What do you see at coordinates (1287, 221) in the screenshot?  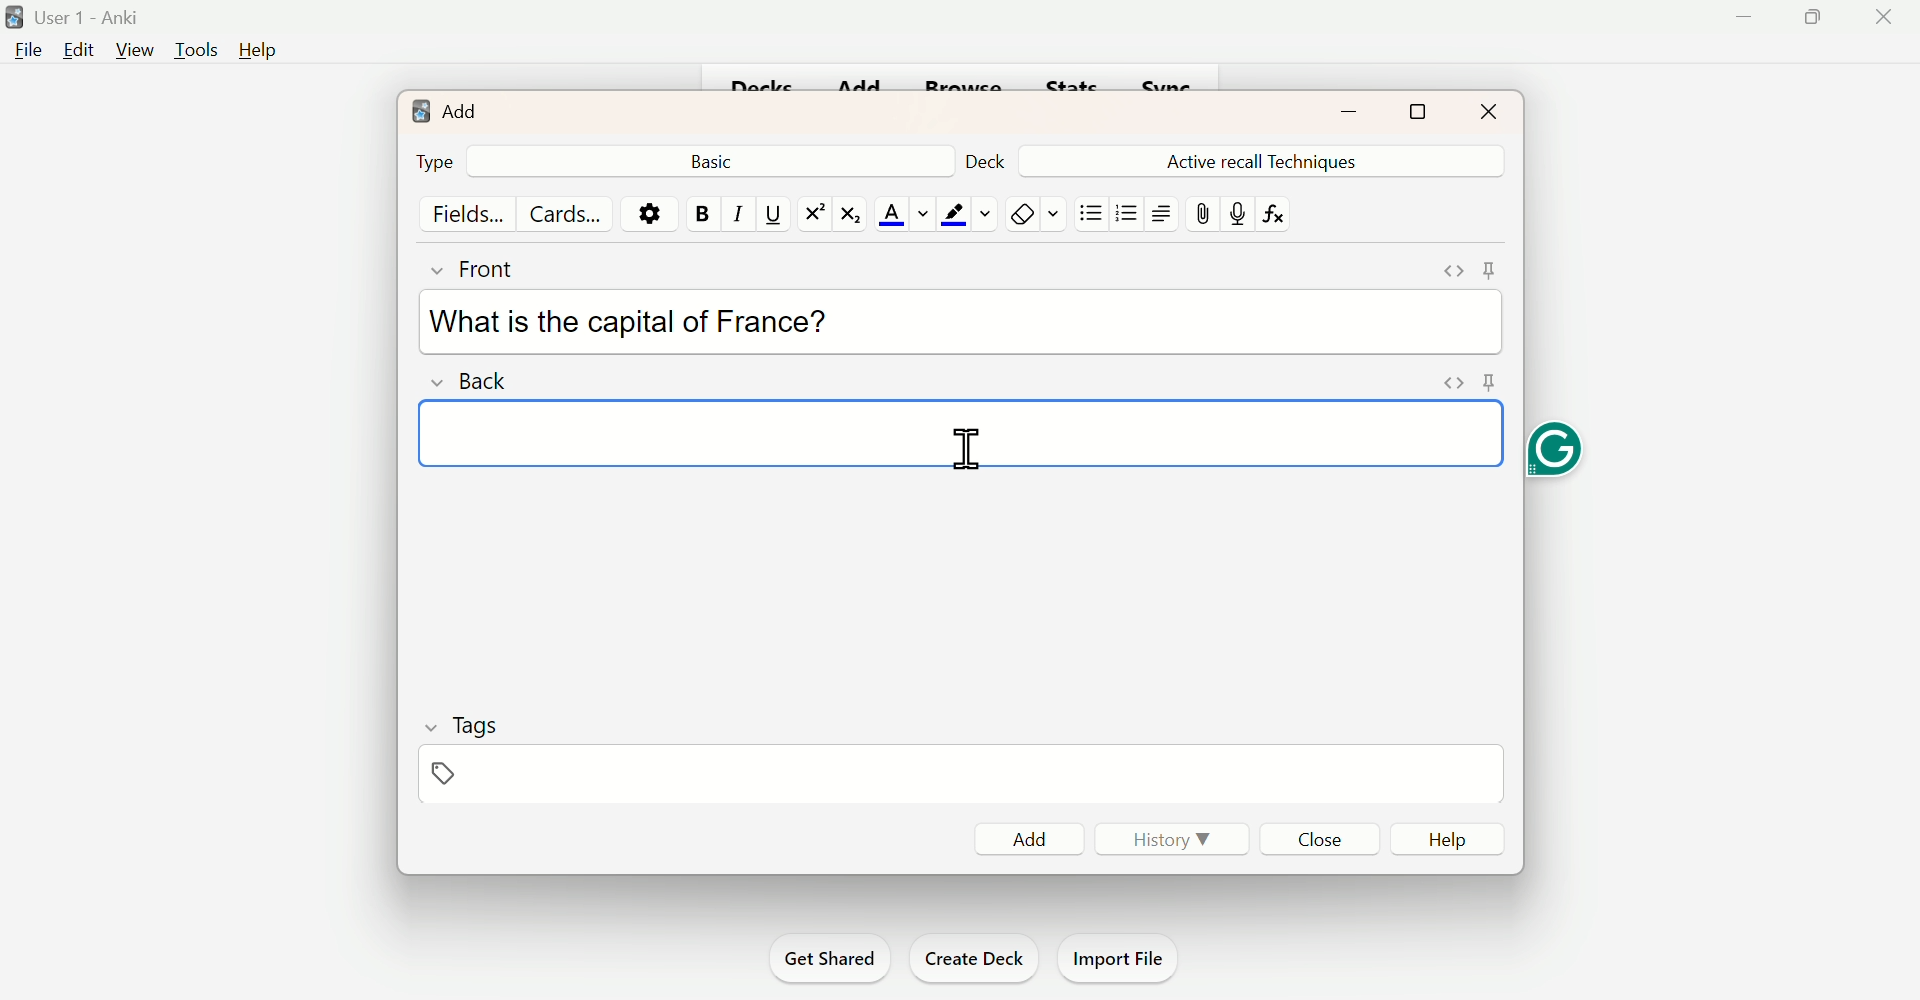 I see `fx` at bounding box center [1287, 221].